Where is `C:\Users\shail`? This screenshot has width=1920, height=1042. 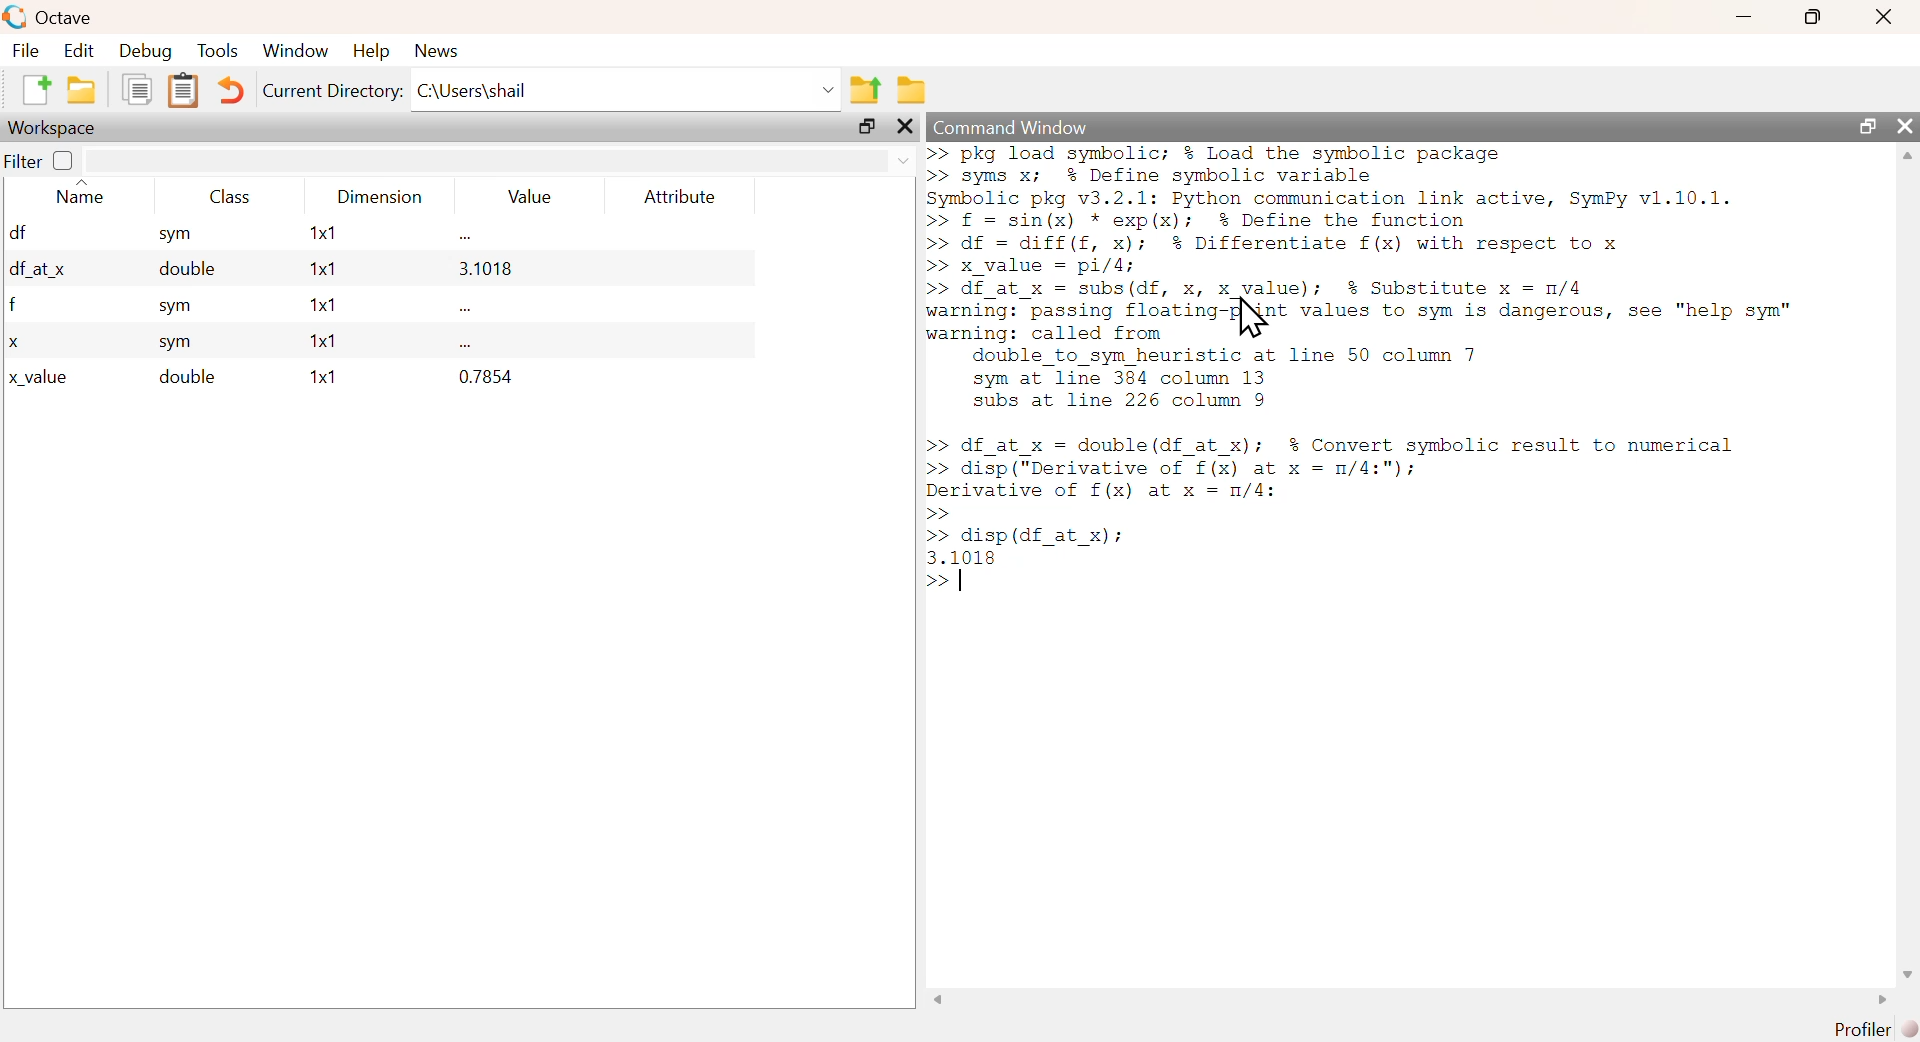 C:\Users\shail is located at coordinates (624, 90).